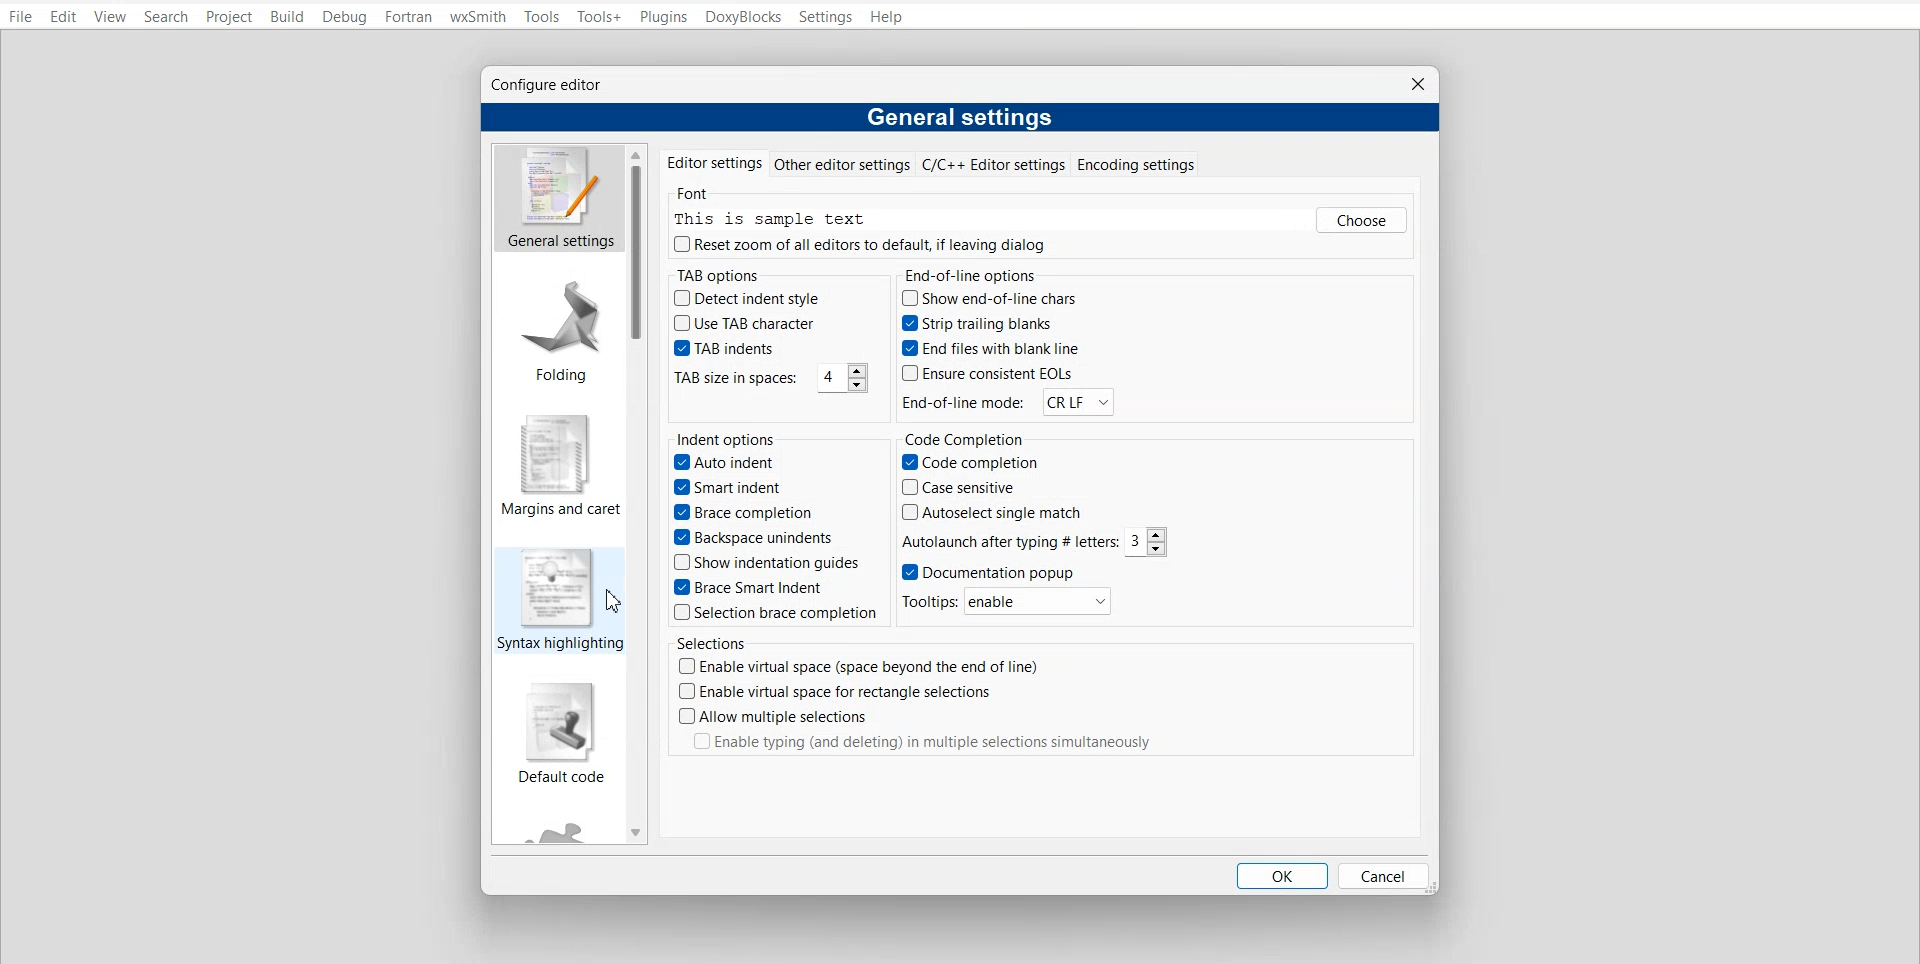 This screenshot has width=1920, height=964. What do you see at coordinates (702, 192) in the screenshot?
I see `Font` at bounding box center [702, 192].